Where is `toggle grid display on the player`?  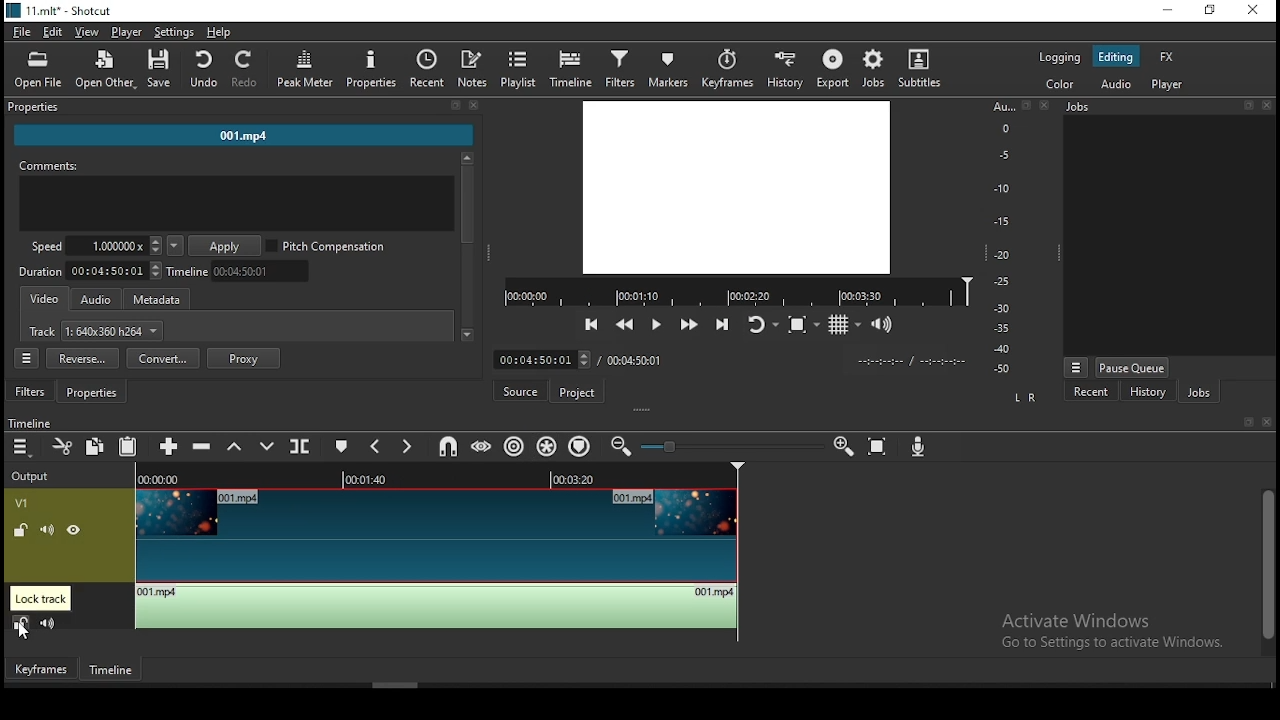 toggle grid display on the player is located at coordinates (847, 325).